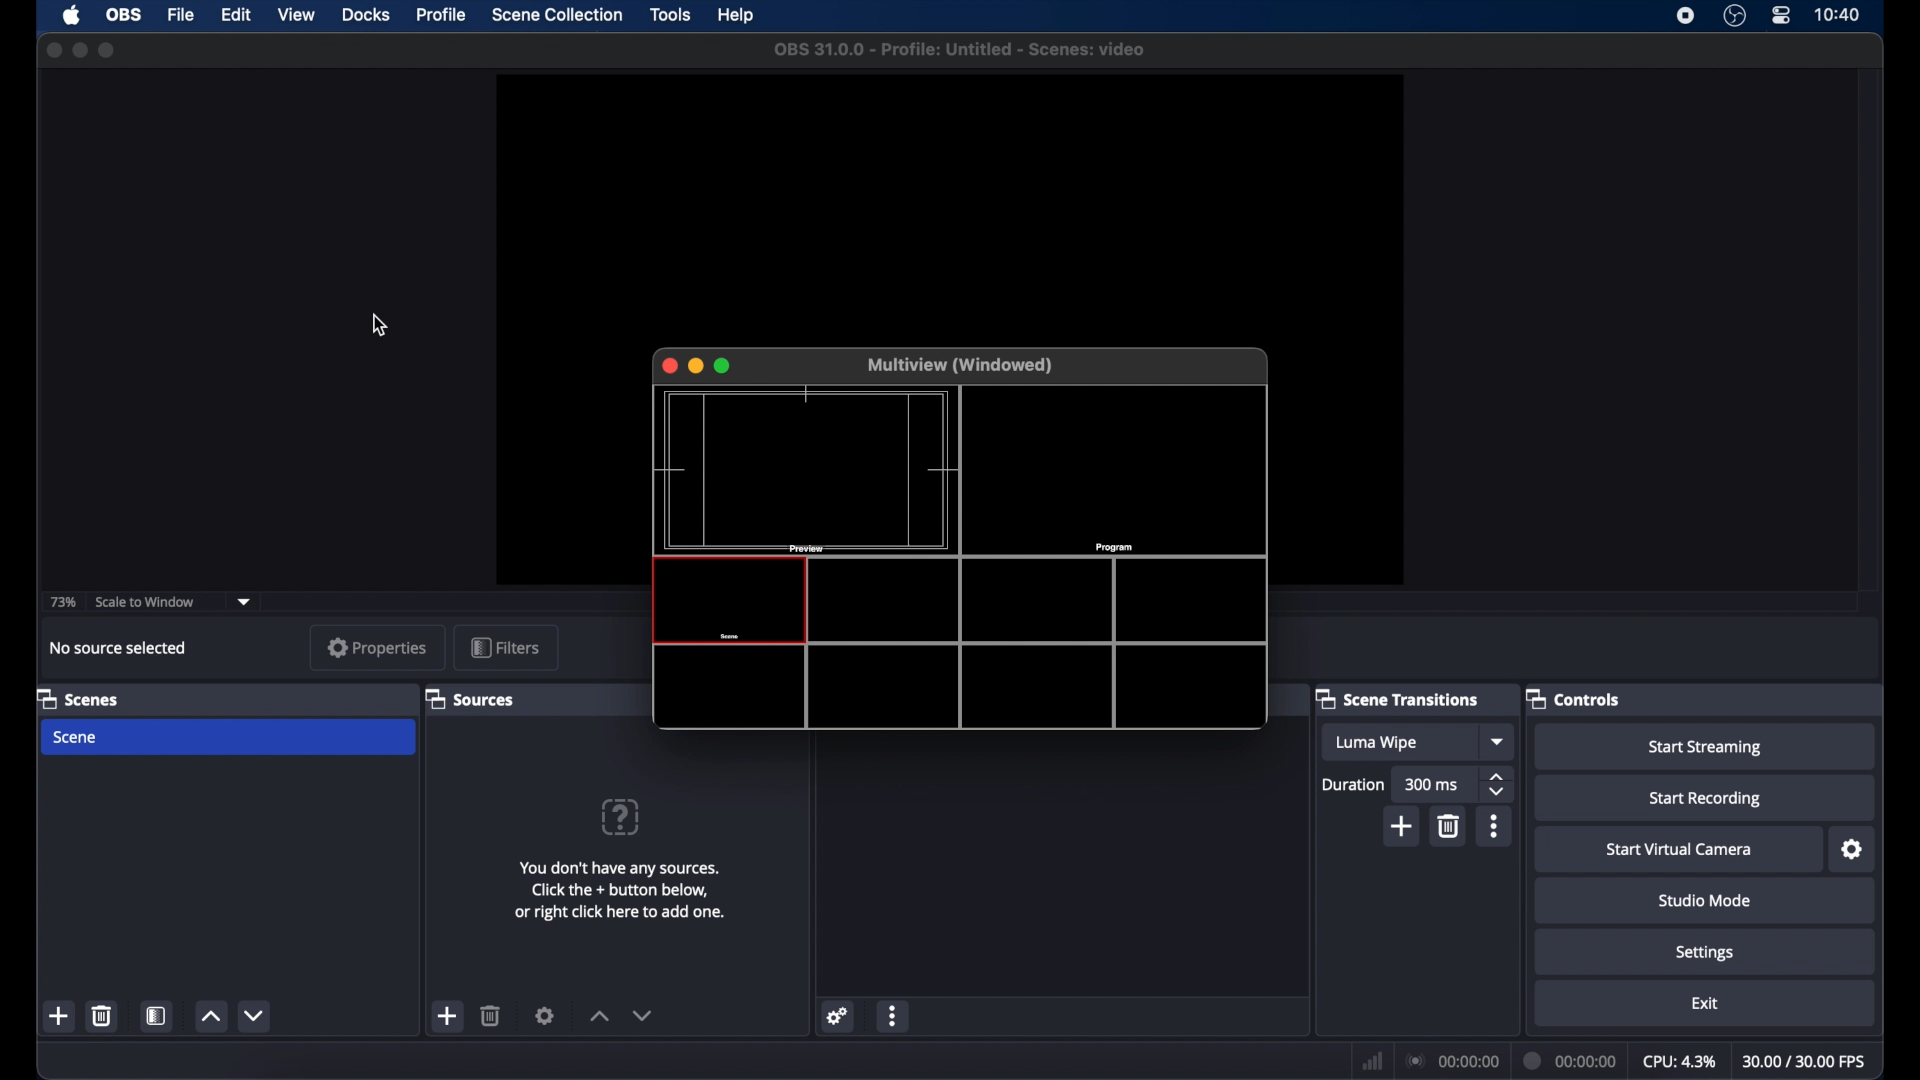  What do you see at coordinates (725, 366) in the screenshot?
I see `maximize` at bounding box center [725, 366].